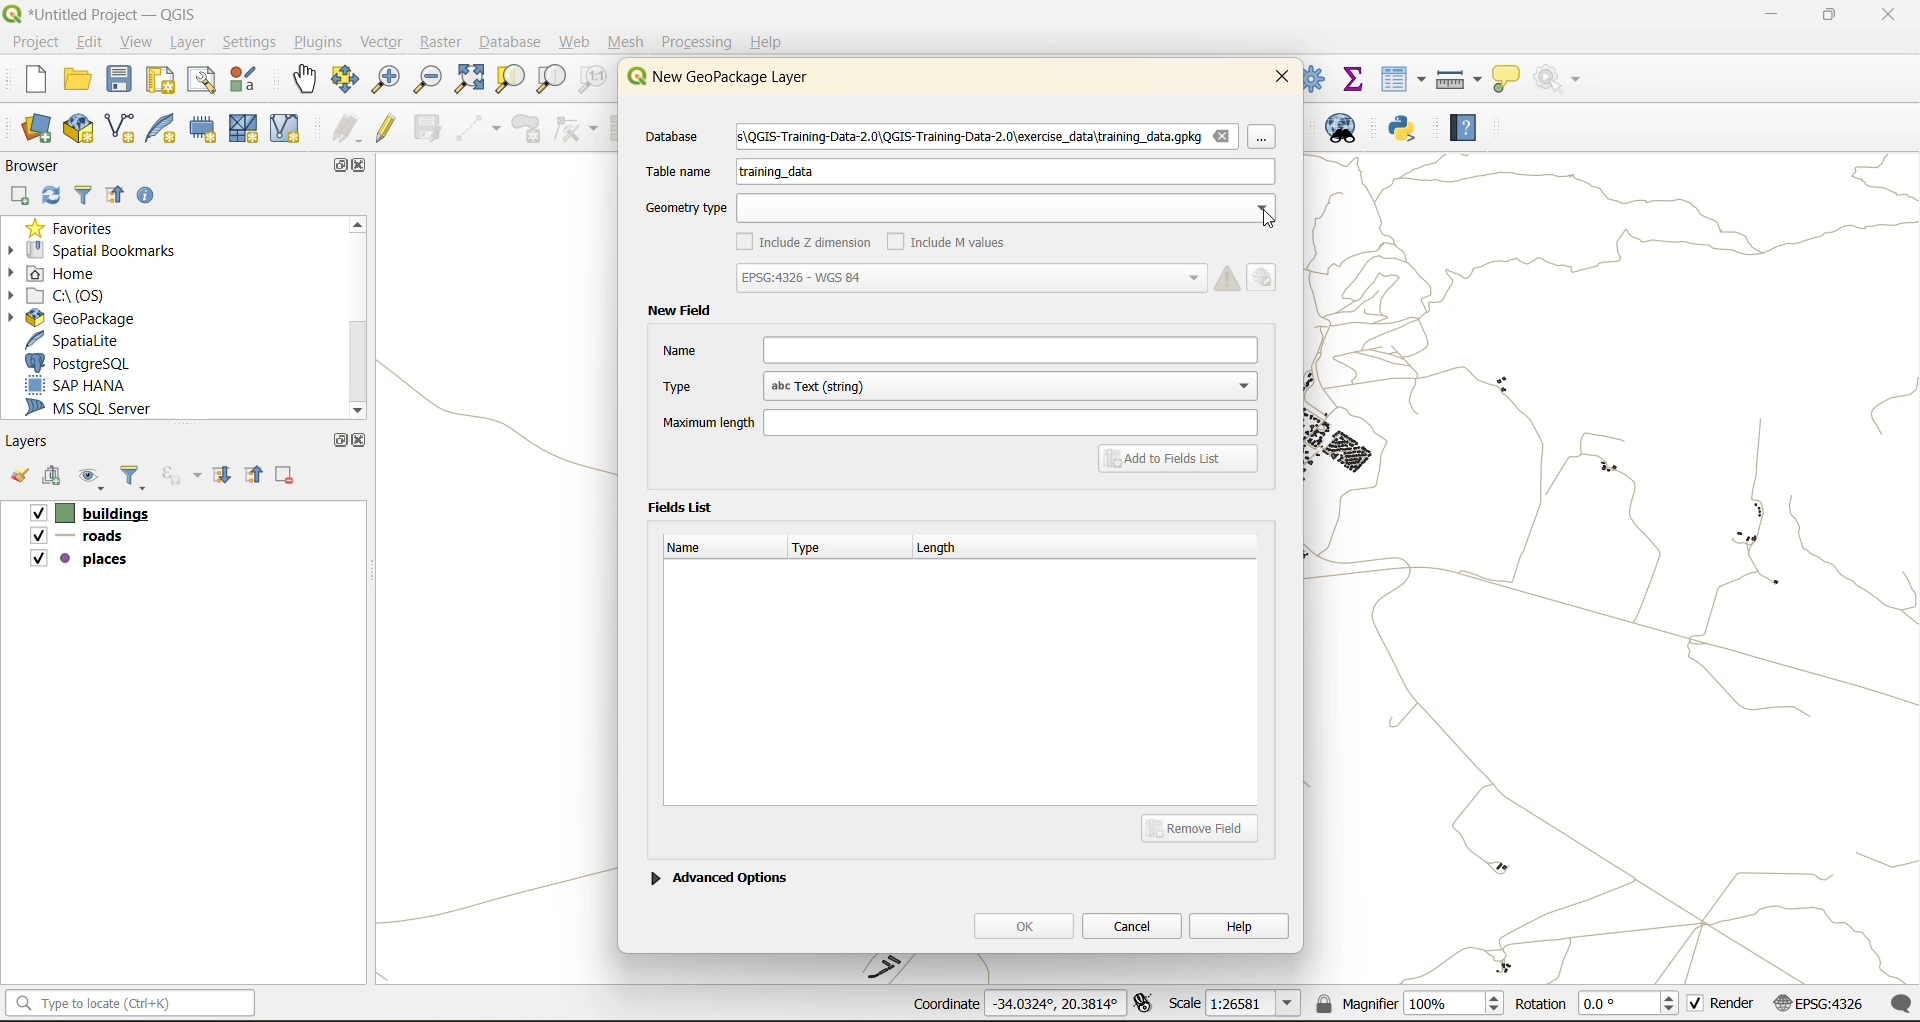  What do you see at coordinates (1240, 925) in the screenshot?
I see `help` at bounding box center [1240, 925].